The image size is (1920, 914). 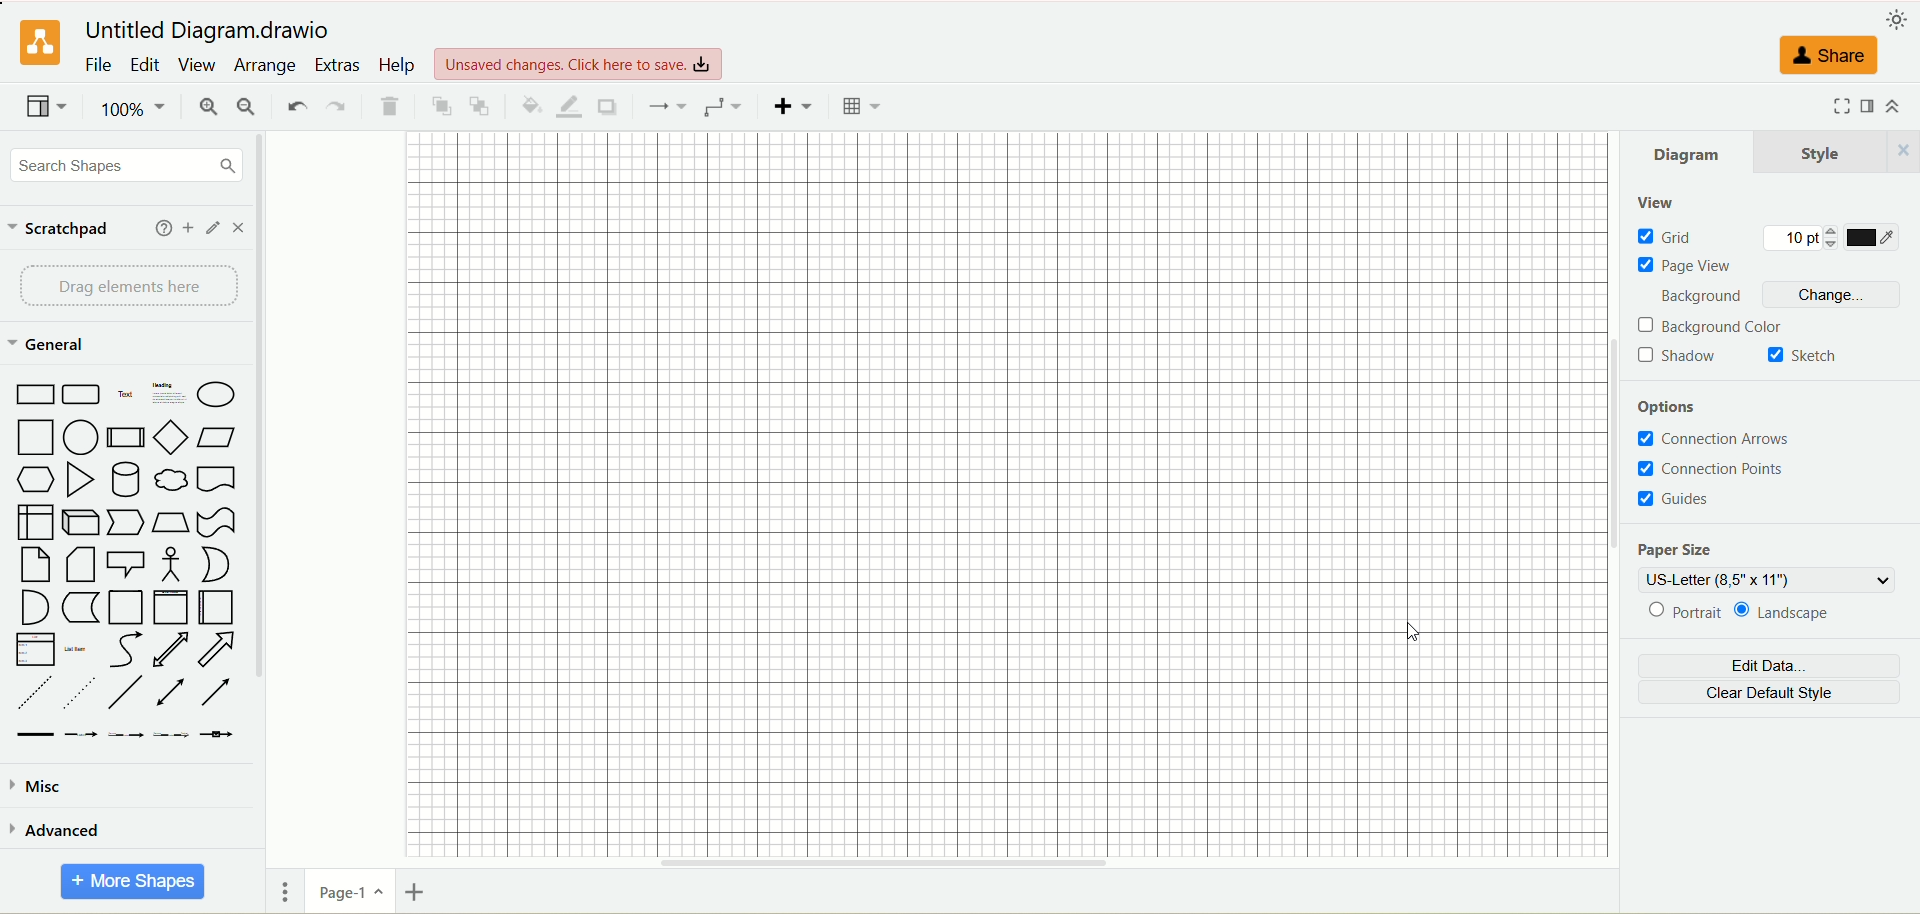 What do you see at coordinates (247, 105) in the screenshot?
I see `zoom out` at bounding box center [247, 105].